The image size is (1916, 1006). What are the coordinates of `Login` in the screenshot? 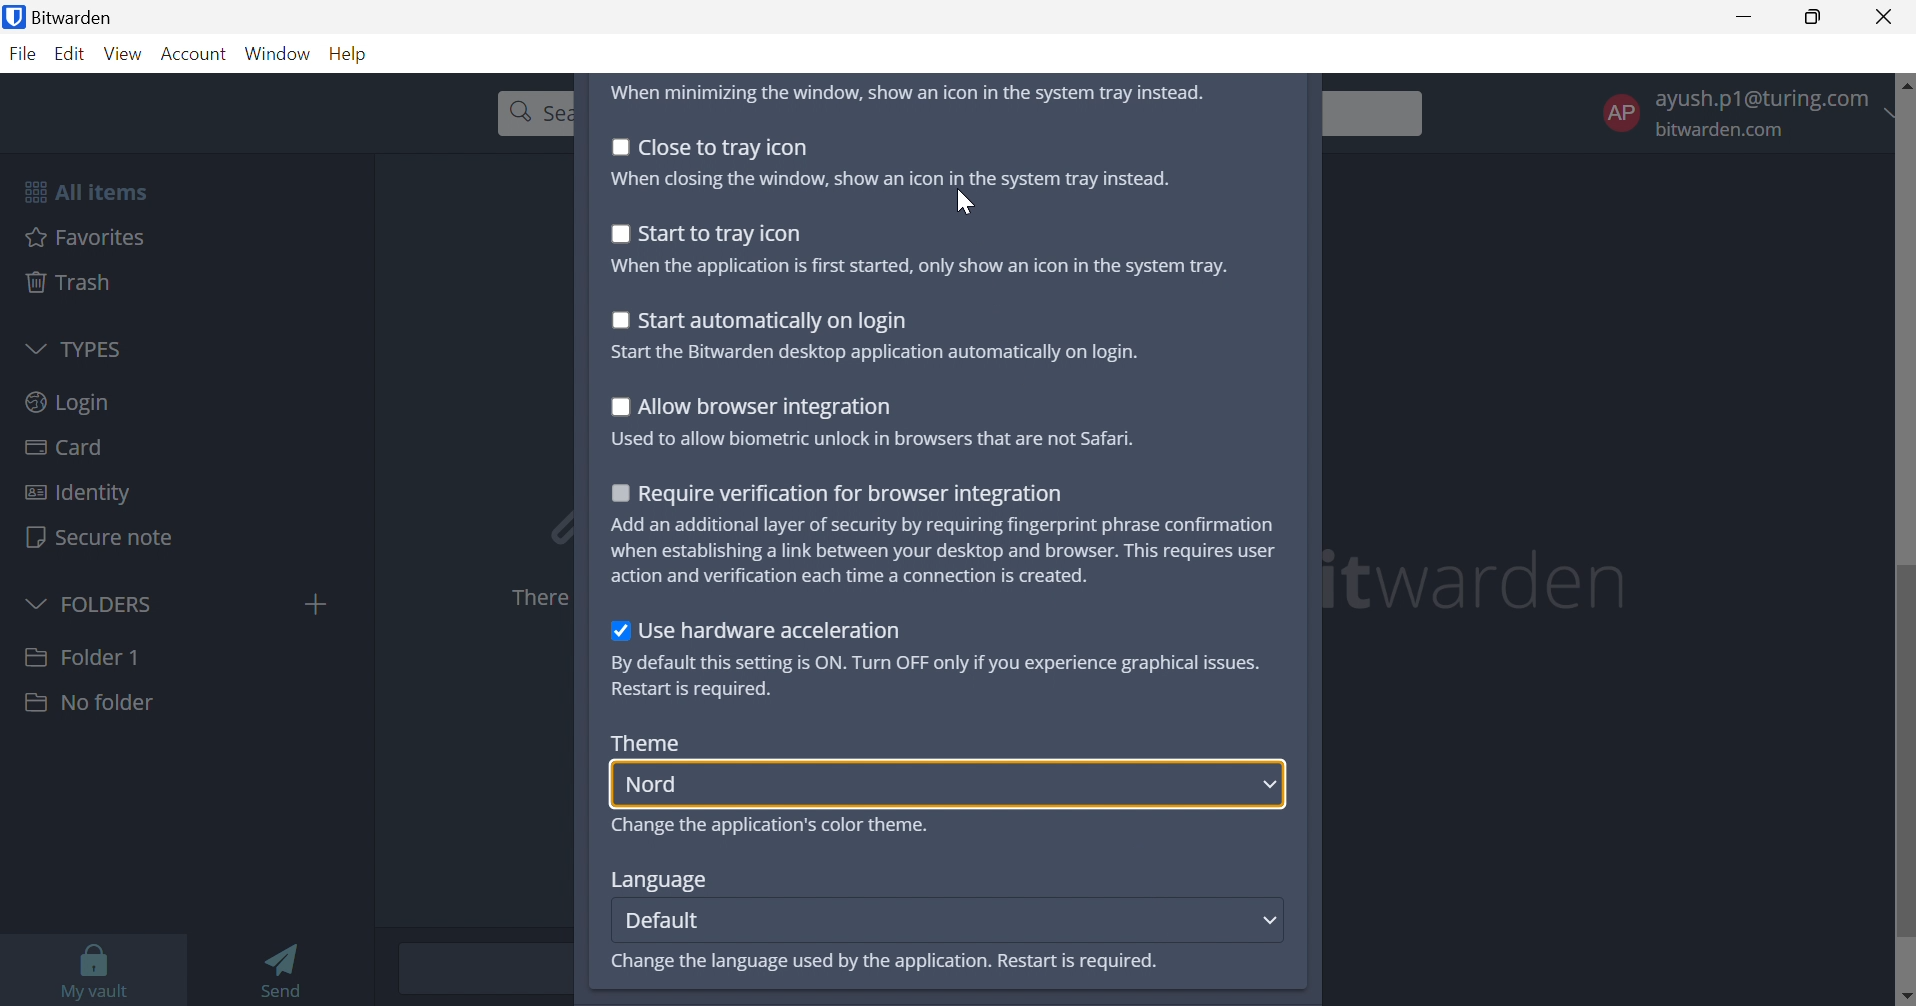 It's located at (69, 400).